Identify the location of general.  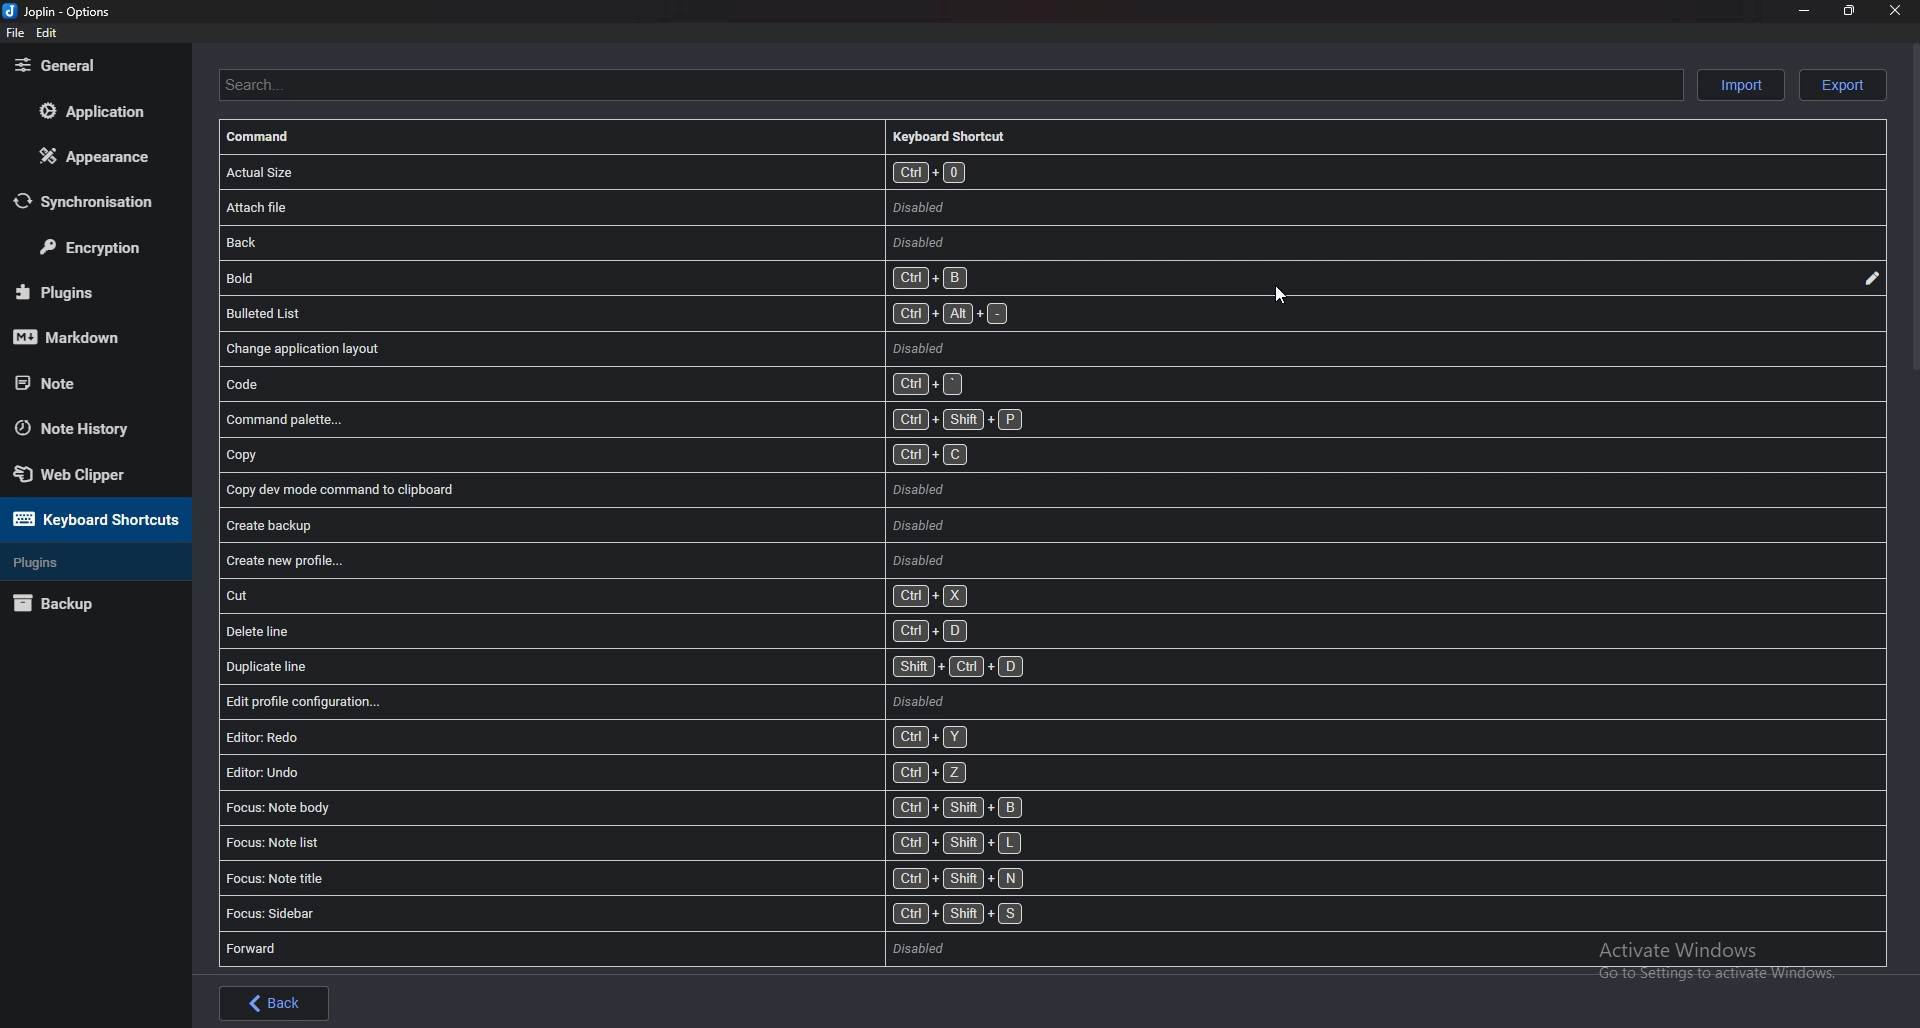
(90, 65).